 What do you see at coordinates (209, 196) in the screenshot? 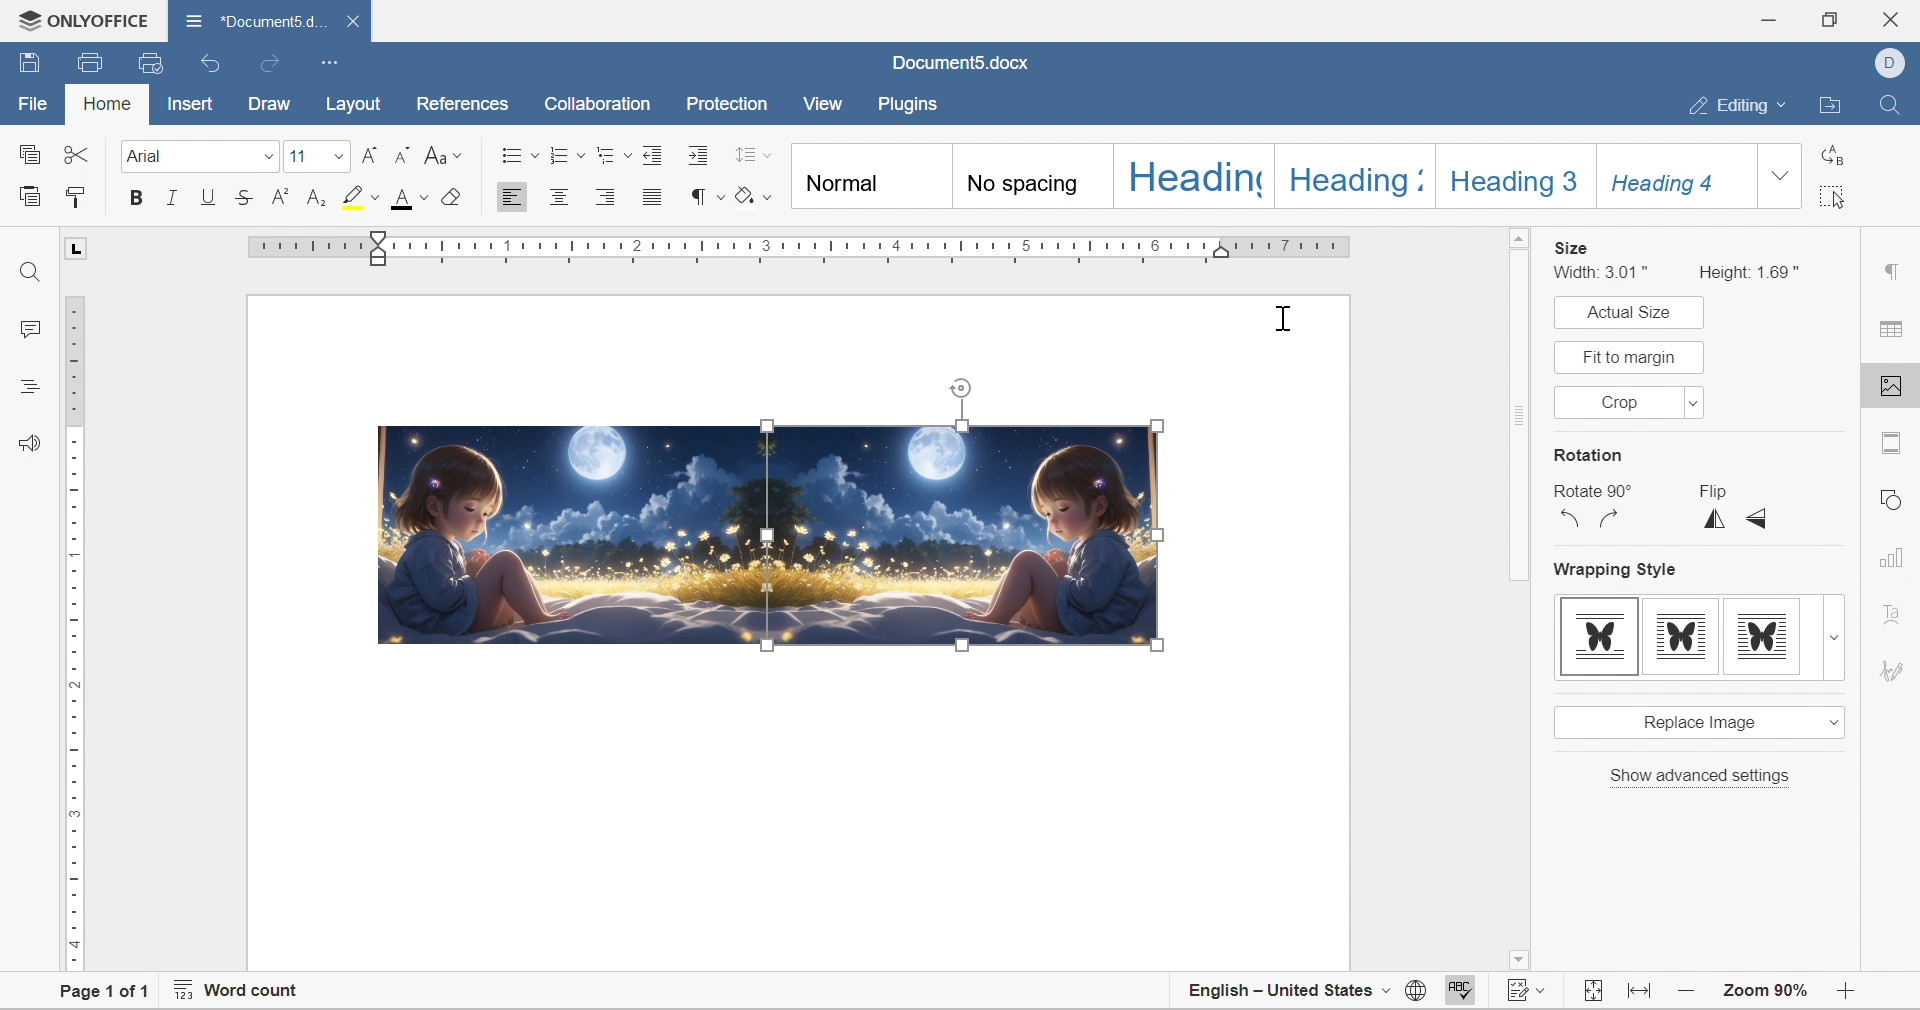
I see `underline` at bounding box center [209, 196].